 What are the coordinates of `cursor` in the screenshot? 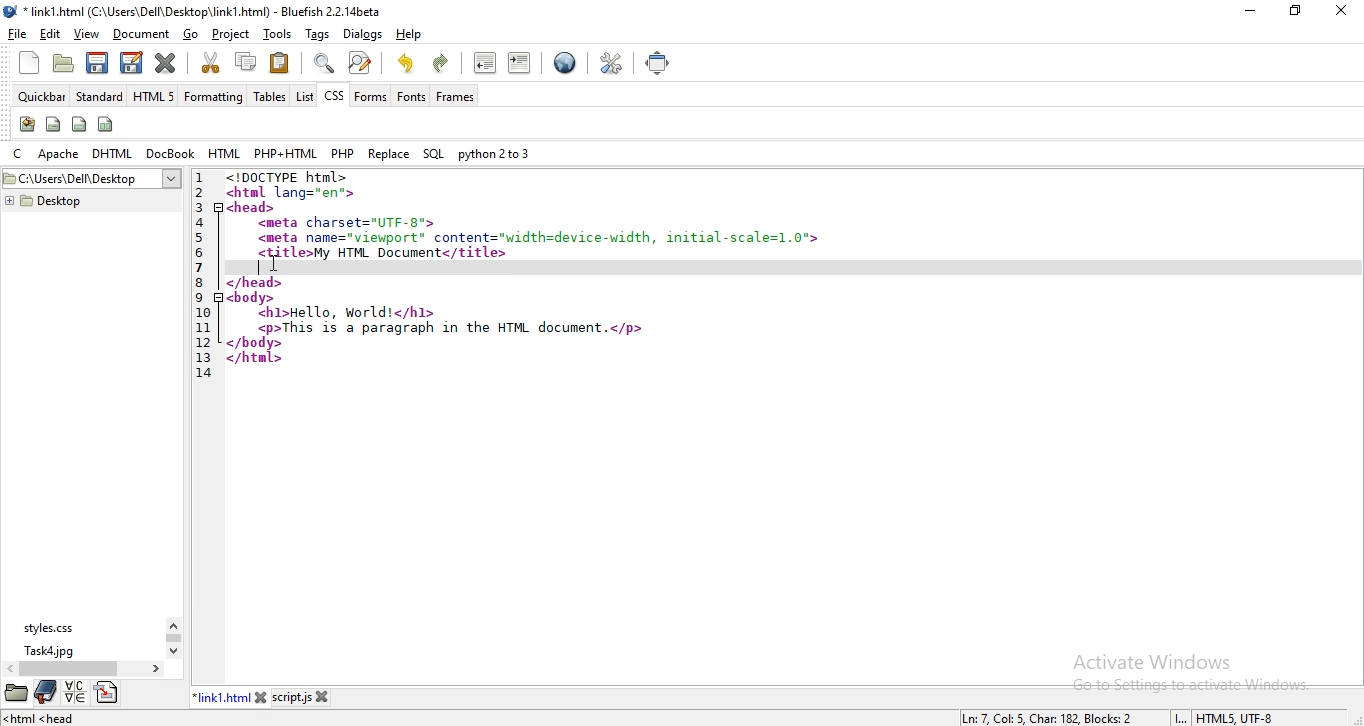 It's located at (273, 263).